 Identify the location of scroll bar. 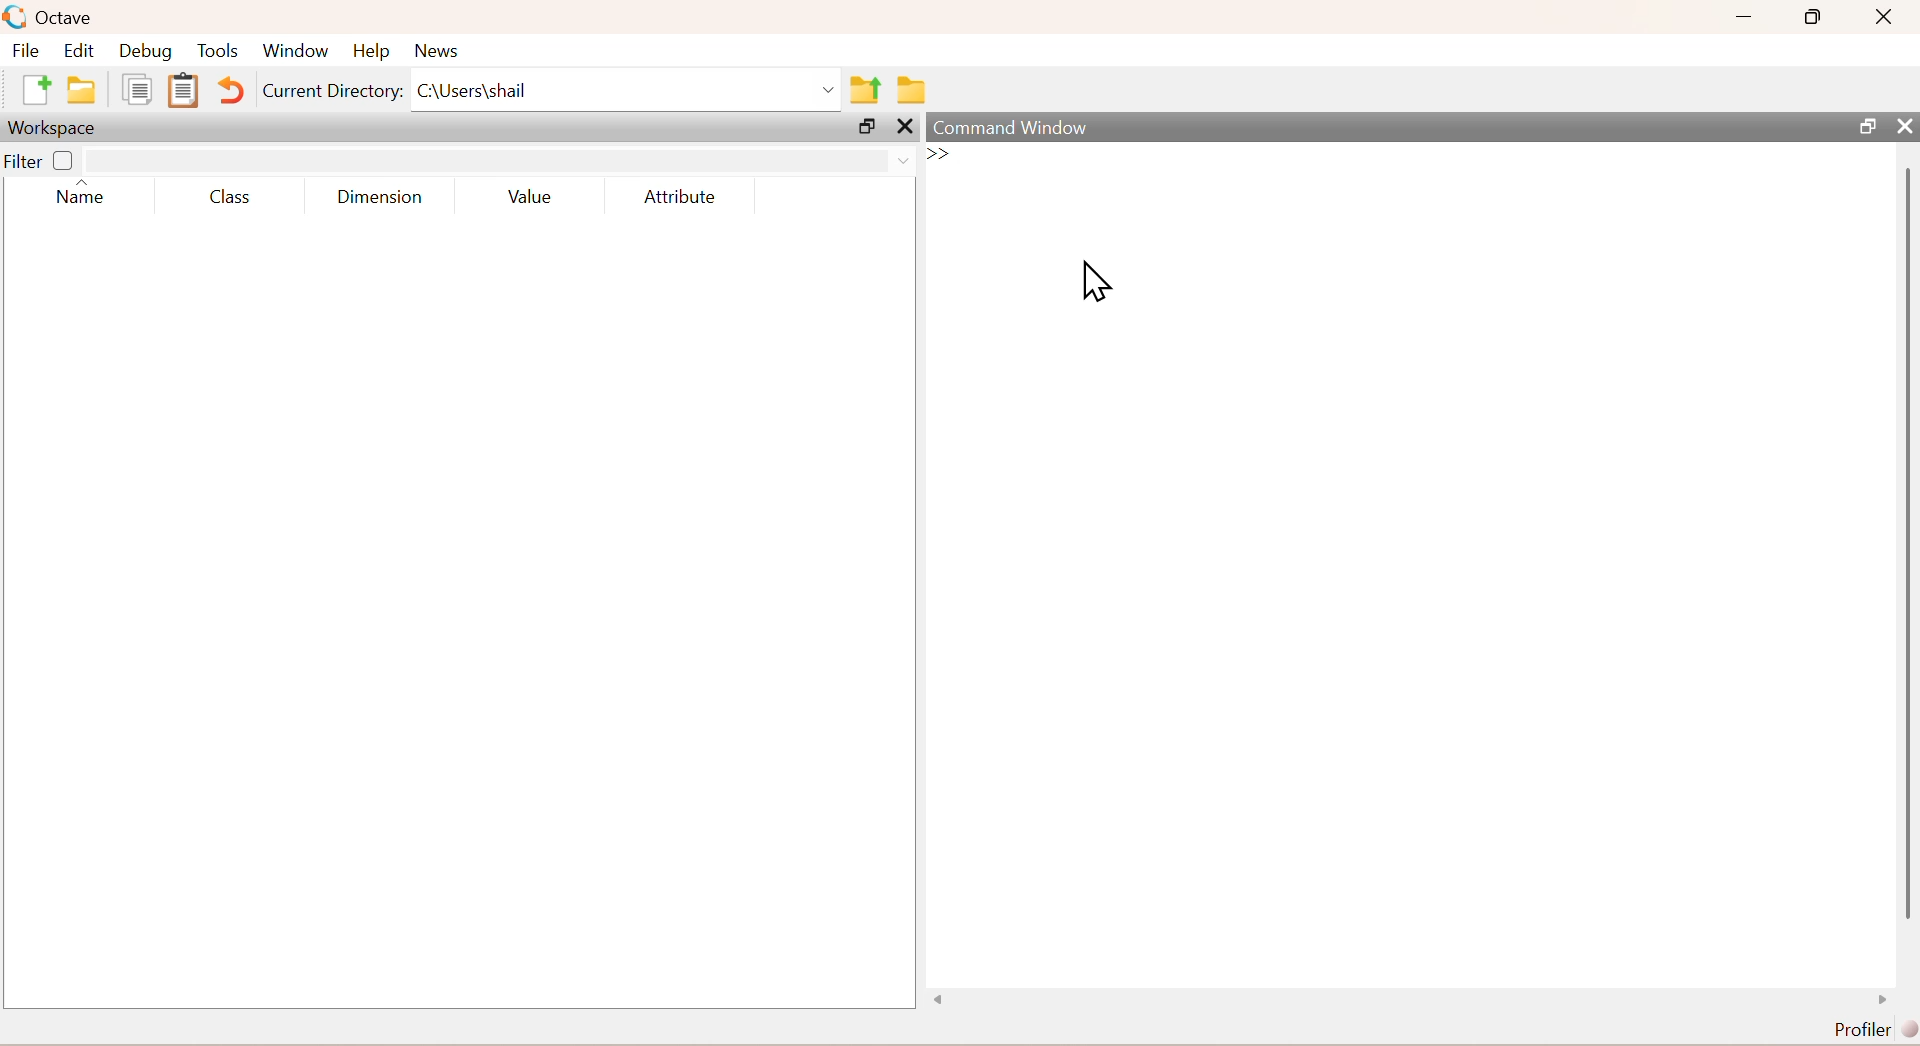
(1907, 547).